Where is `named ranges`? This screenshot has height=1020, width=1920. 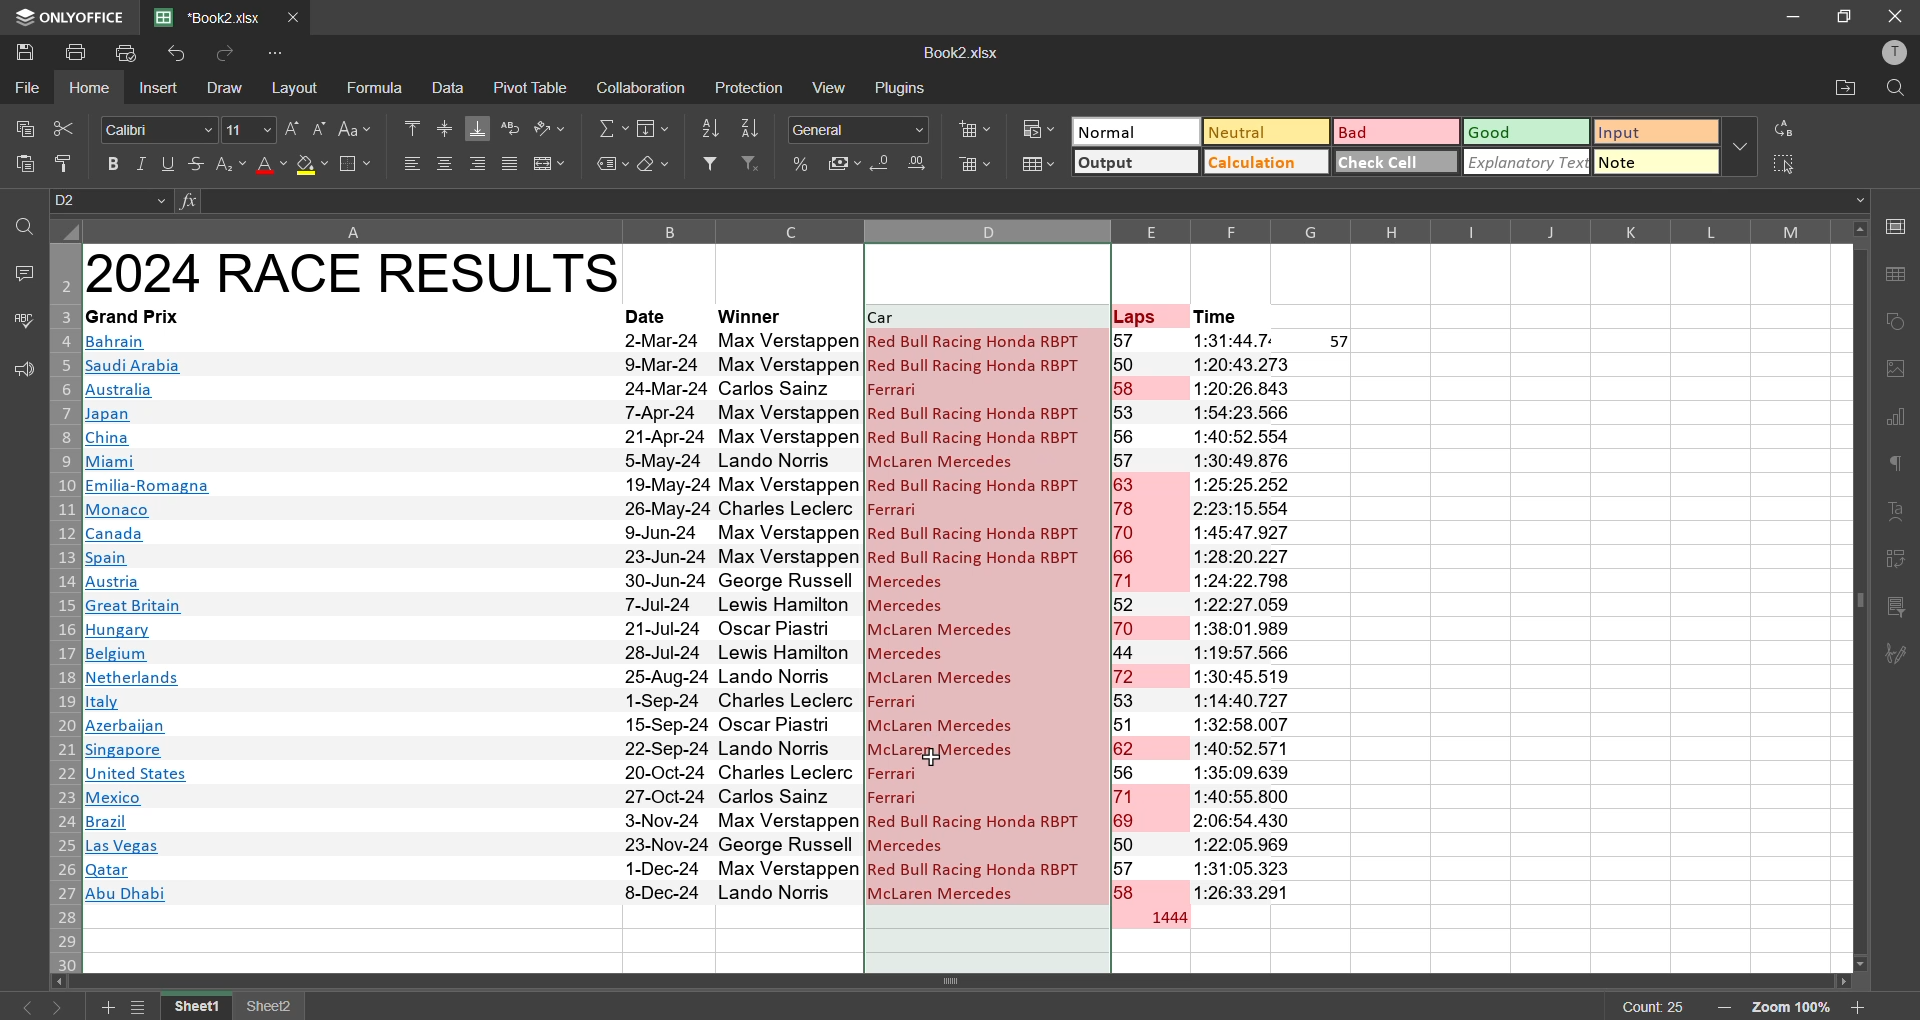 named ranges is located at coordinates (612, 165).